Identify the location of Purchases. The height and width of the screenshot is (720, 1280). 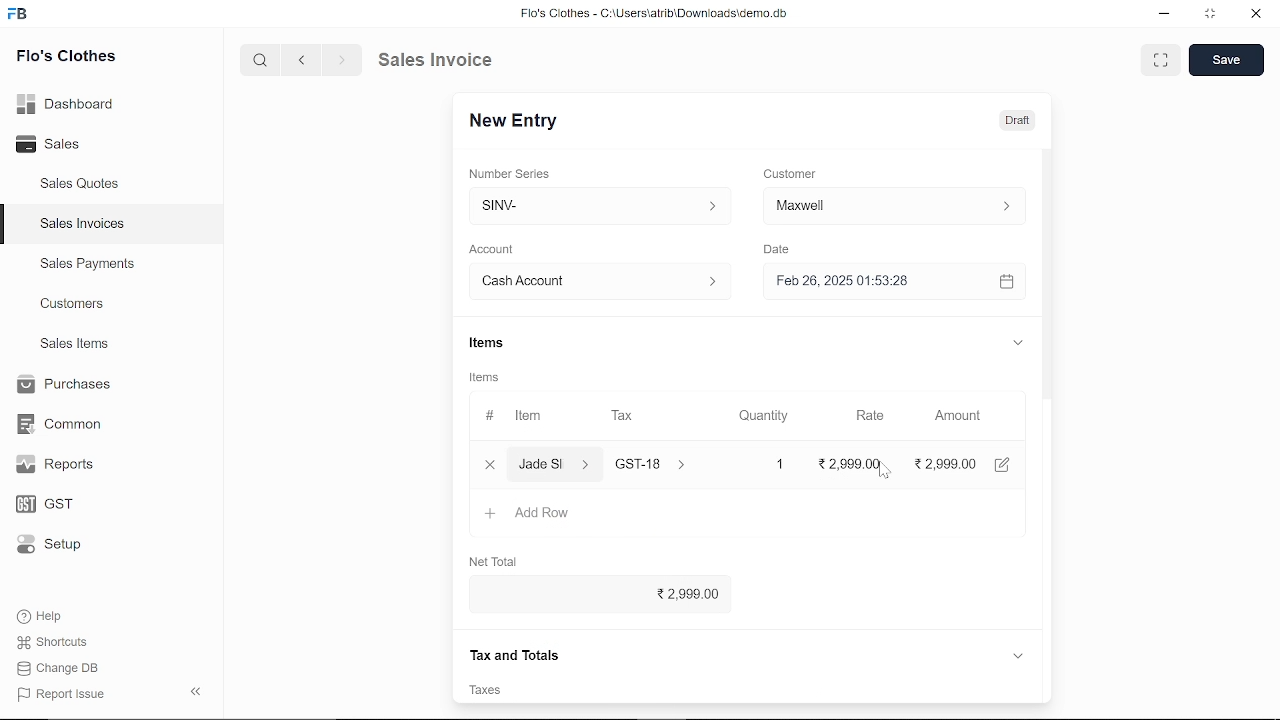
(62, 385).